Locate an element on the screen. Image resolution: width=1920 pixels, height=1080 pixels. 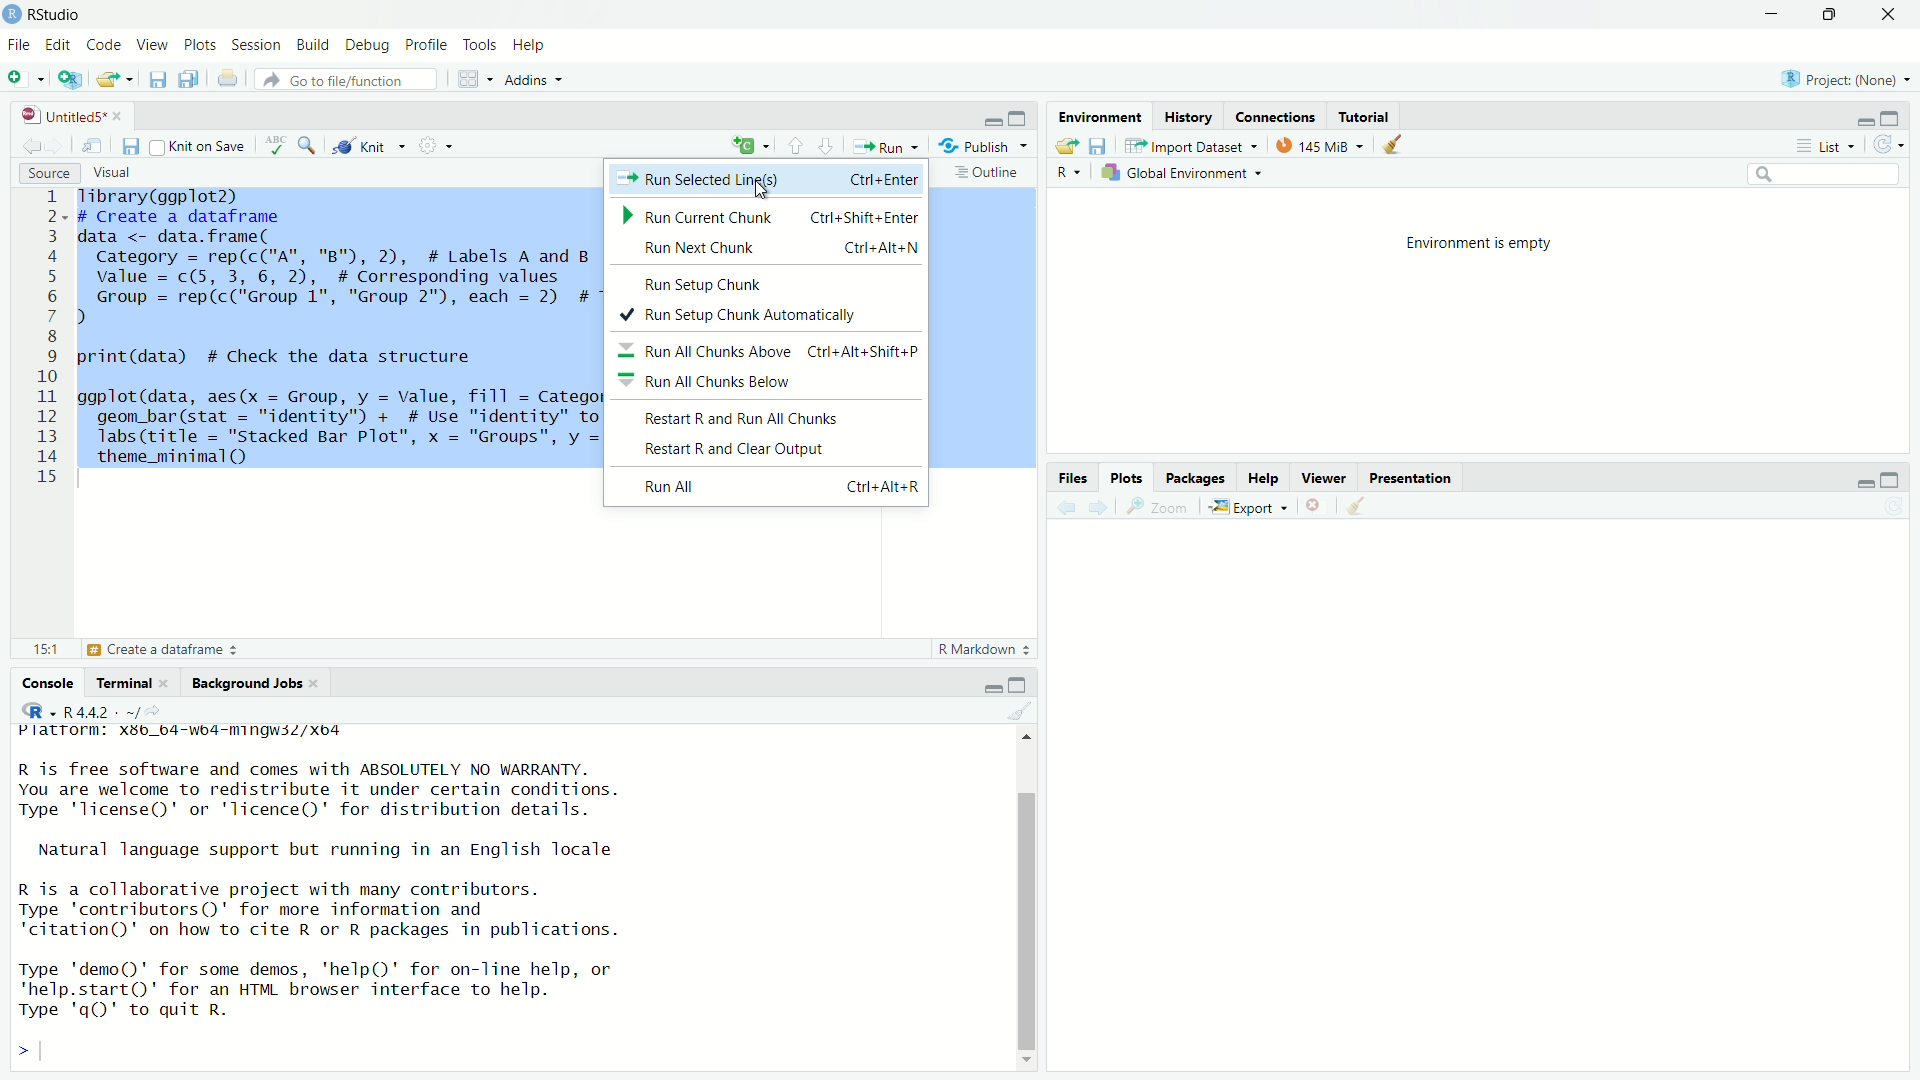
Zoom is located at coordinates (1161, 506).